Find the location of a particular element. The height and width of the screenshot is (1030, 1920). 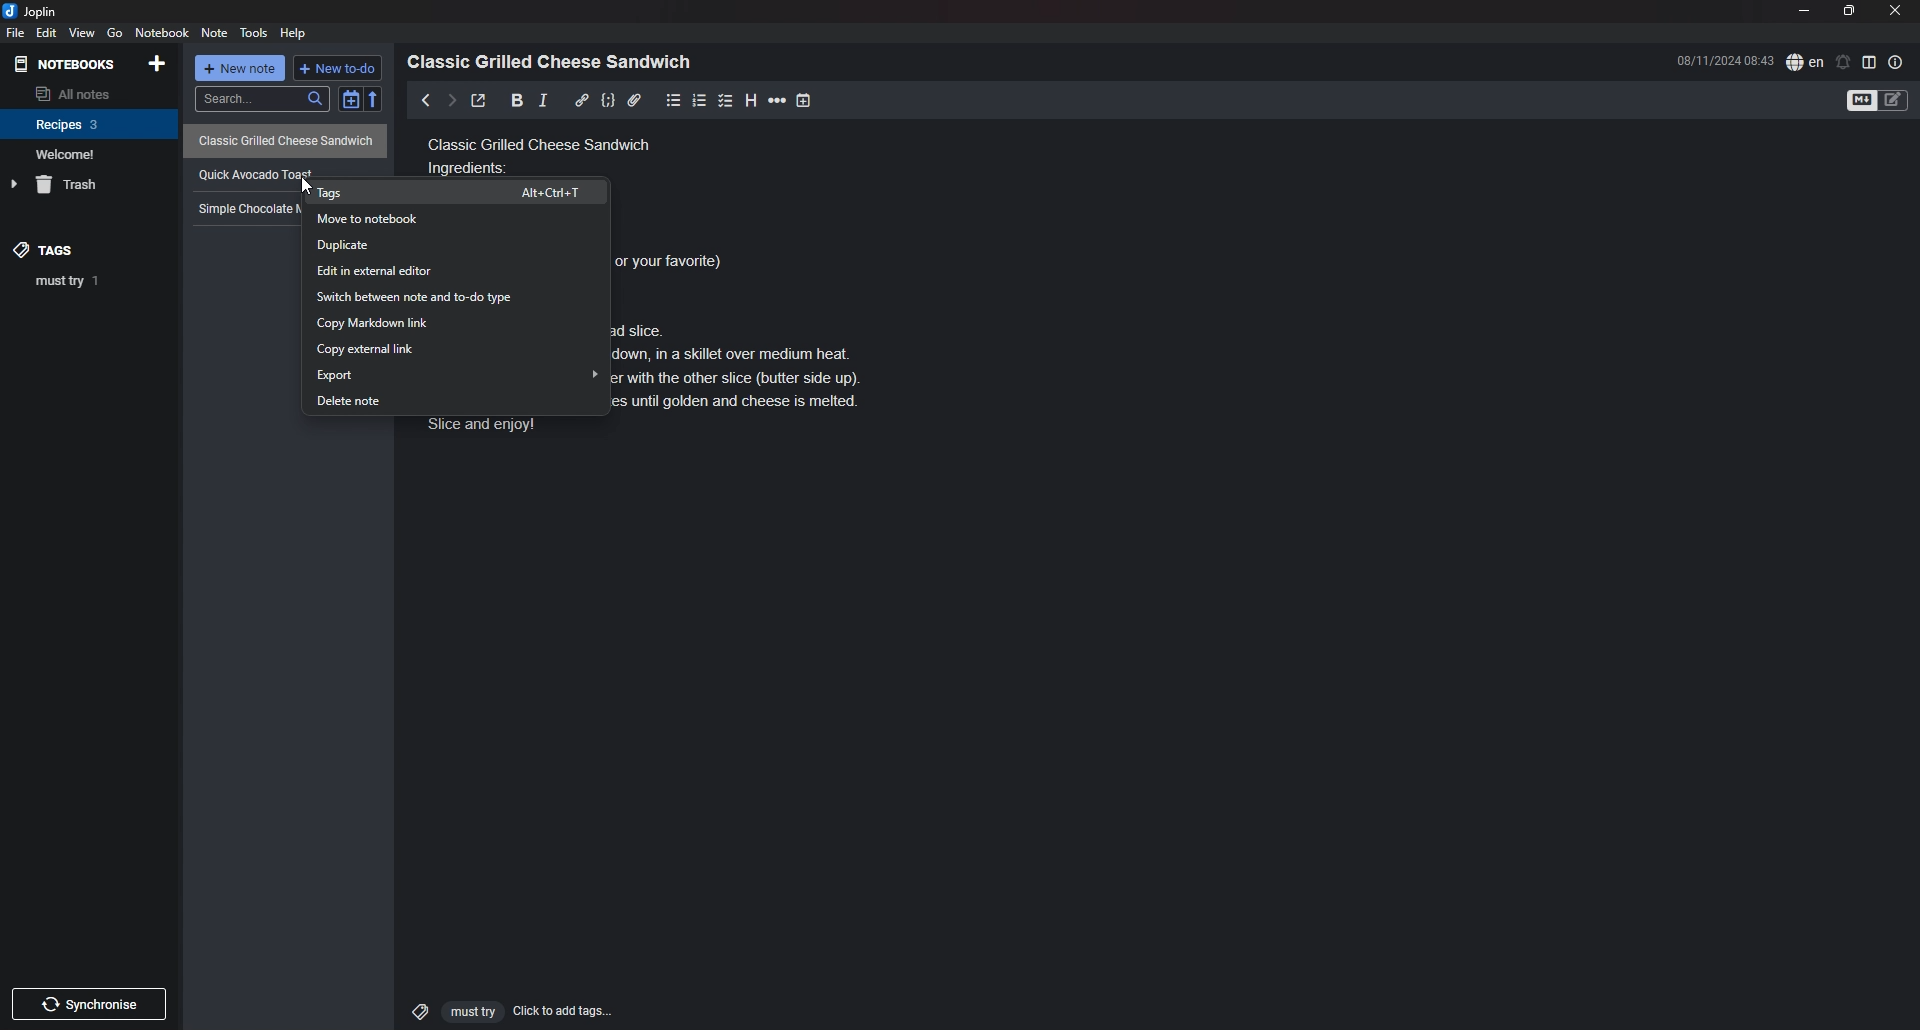

resize is located at coordinates (1849, 11).